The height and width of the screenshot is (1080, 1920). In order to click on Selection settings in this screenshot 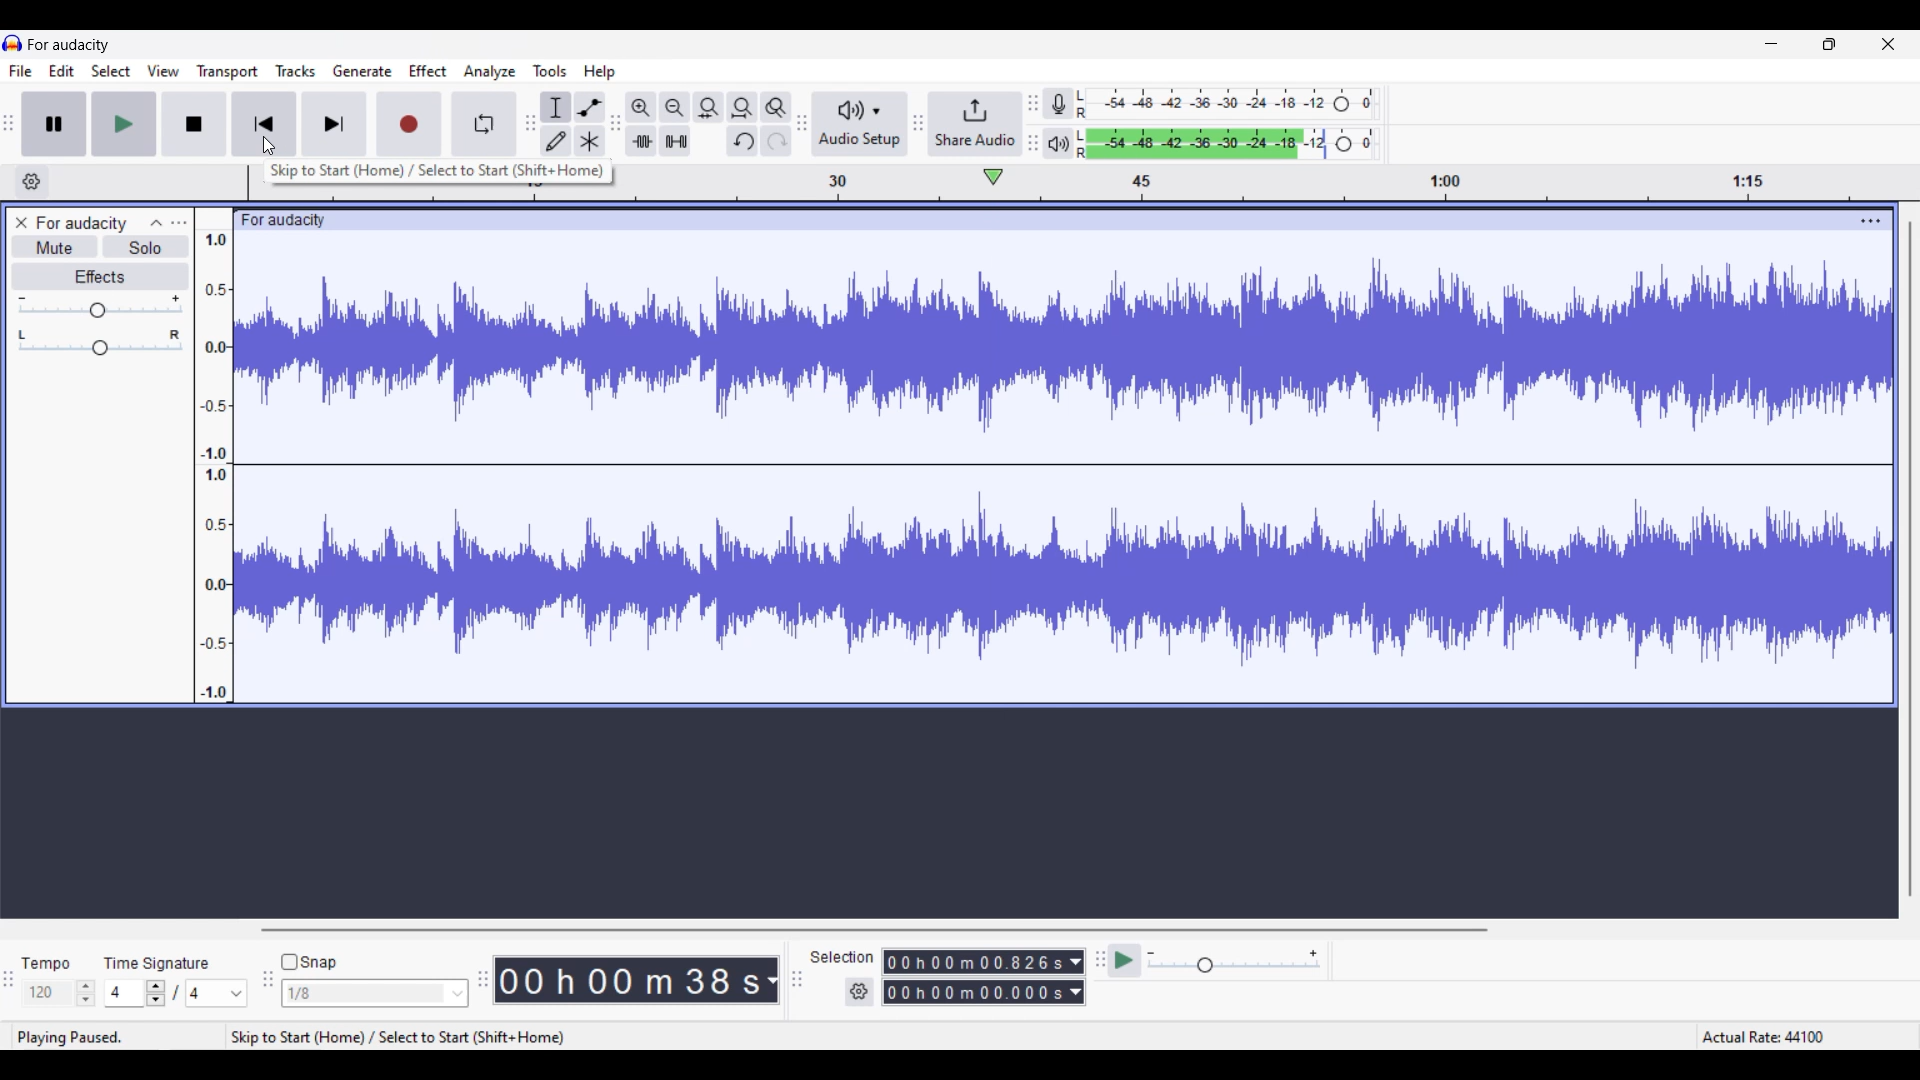, I will do `click(859, 992)`.